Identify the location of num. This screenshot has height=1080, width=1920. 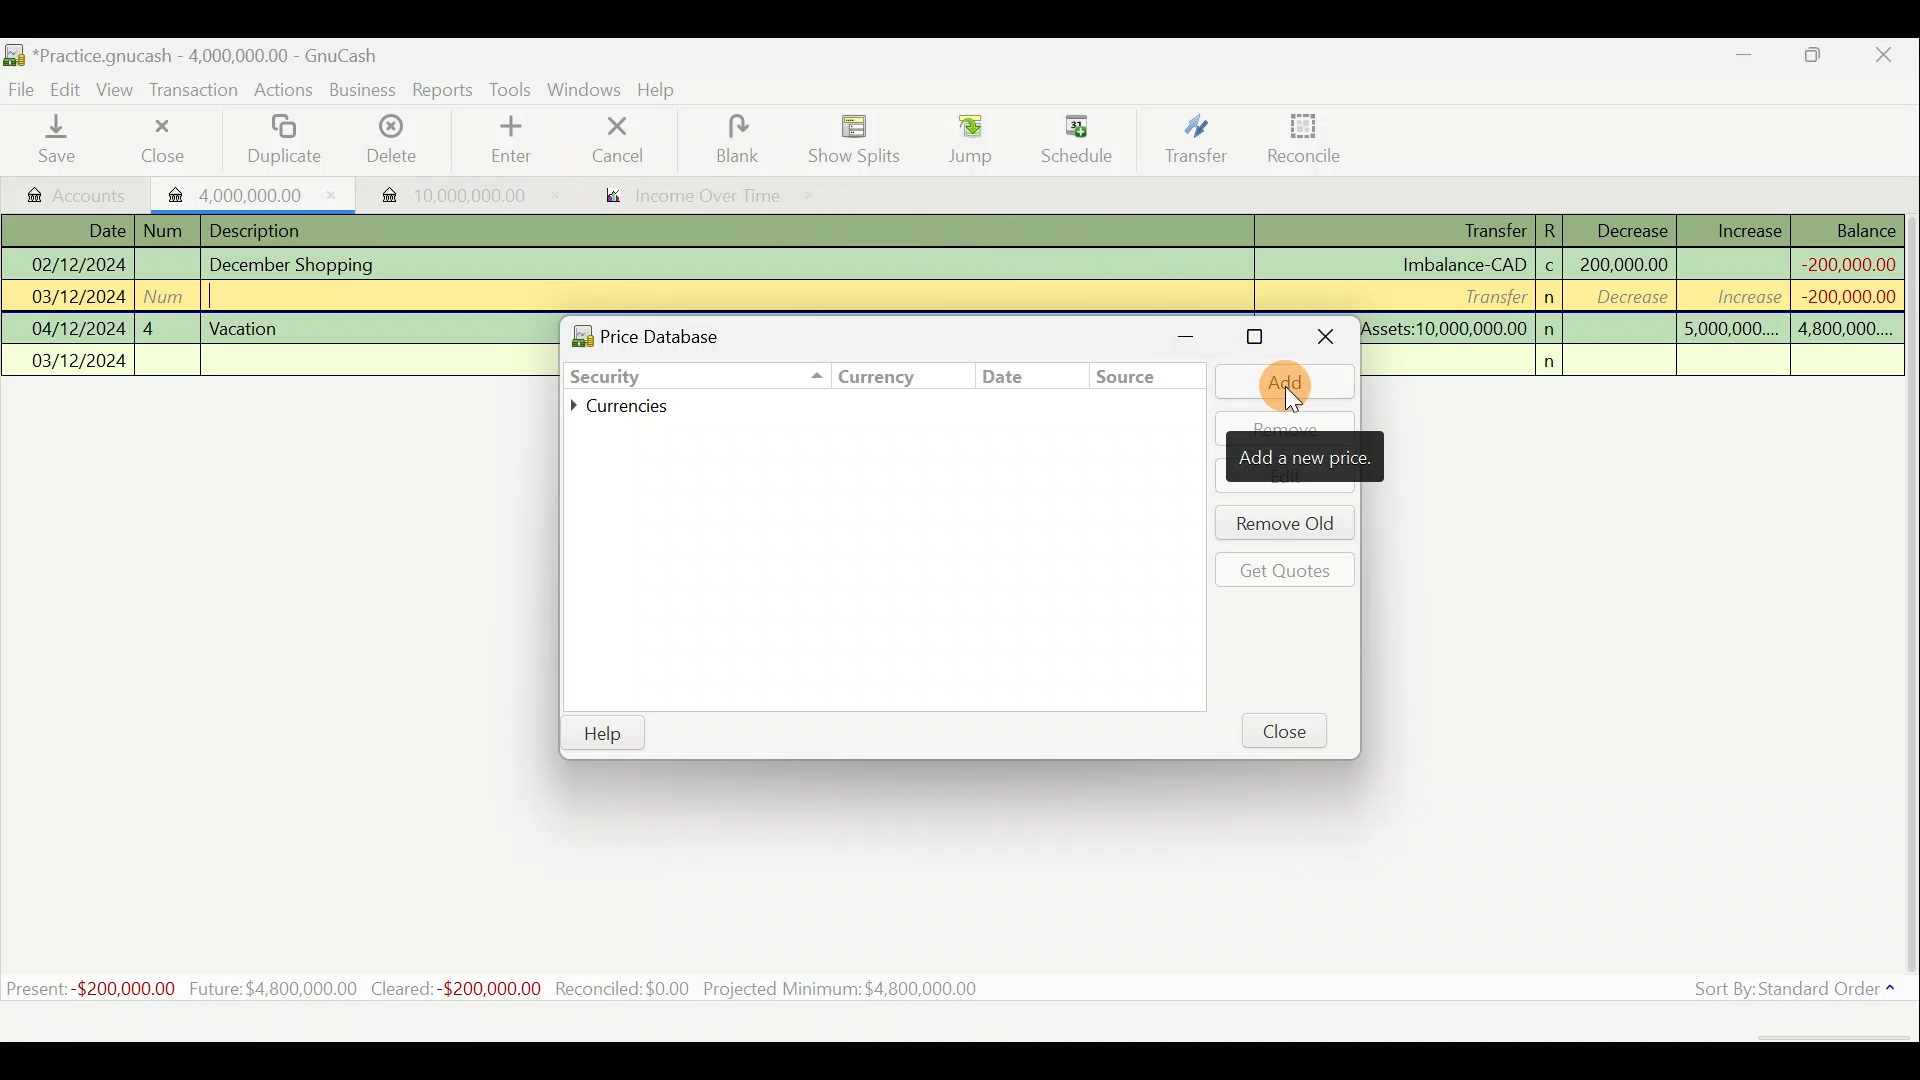
(169, 295).